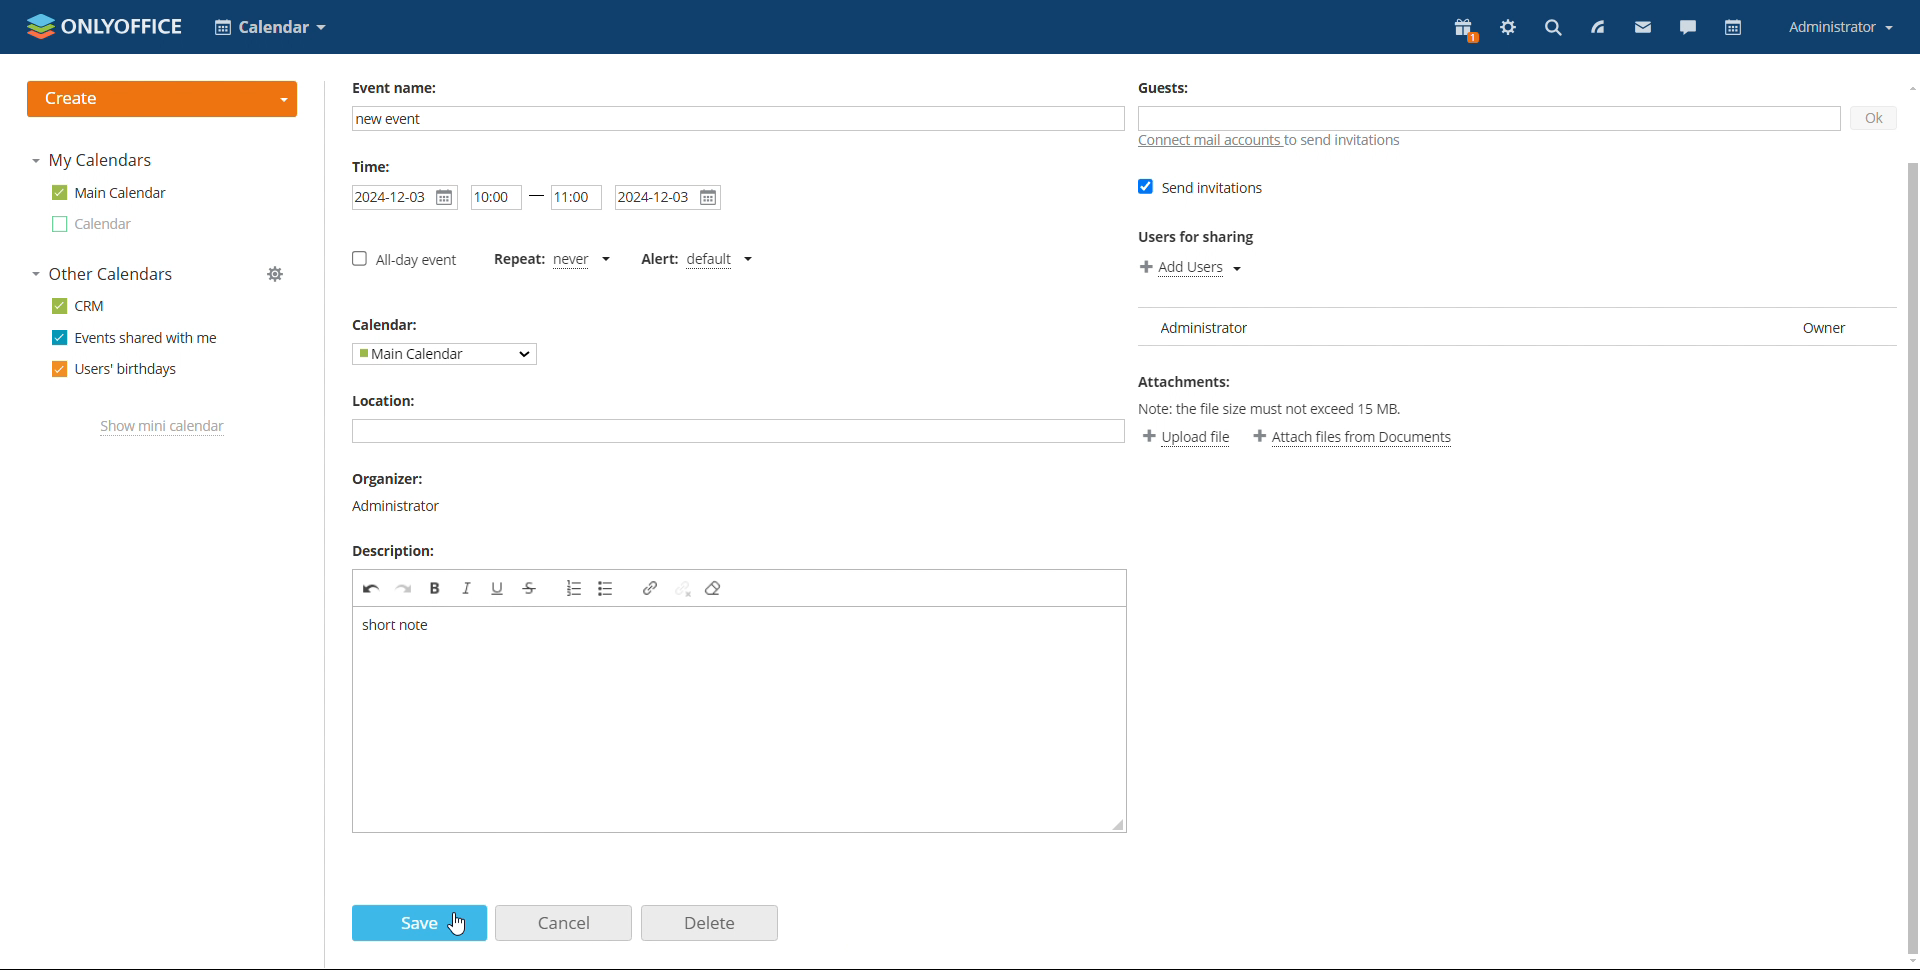 This screenshot has width=1920, height=970. Describe the element at coordinates (95, 160) in the screenshot. I see `my calendars` at that location.